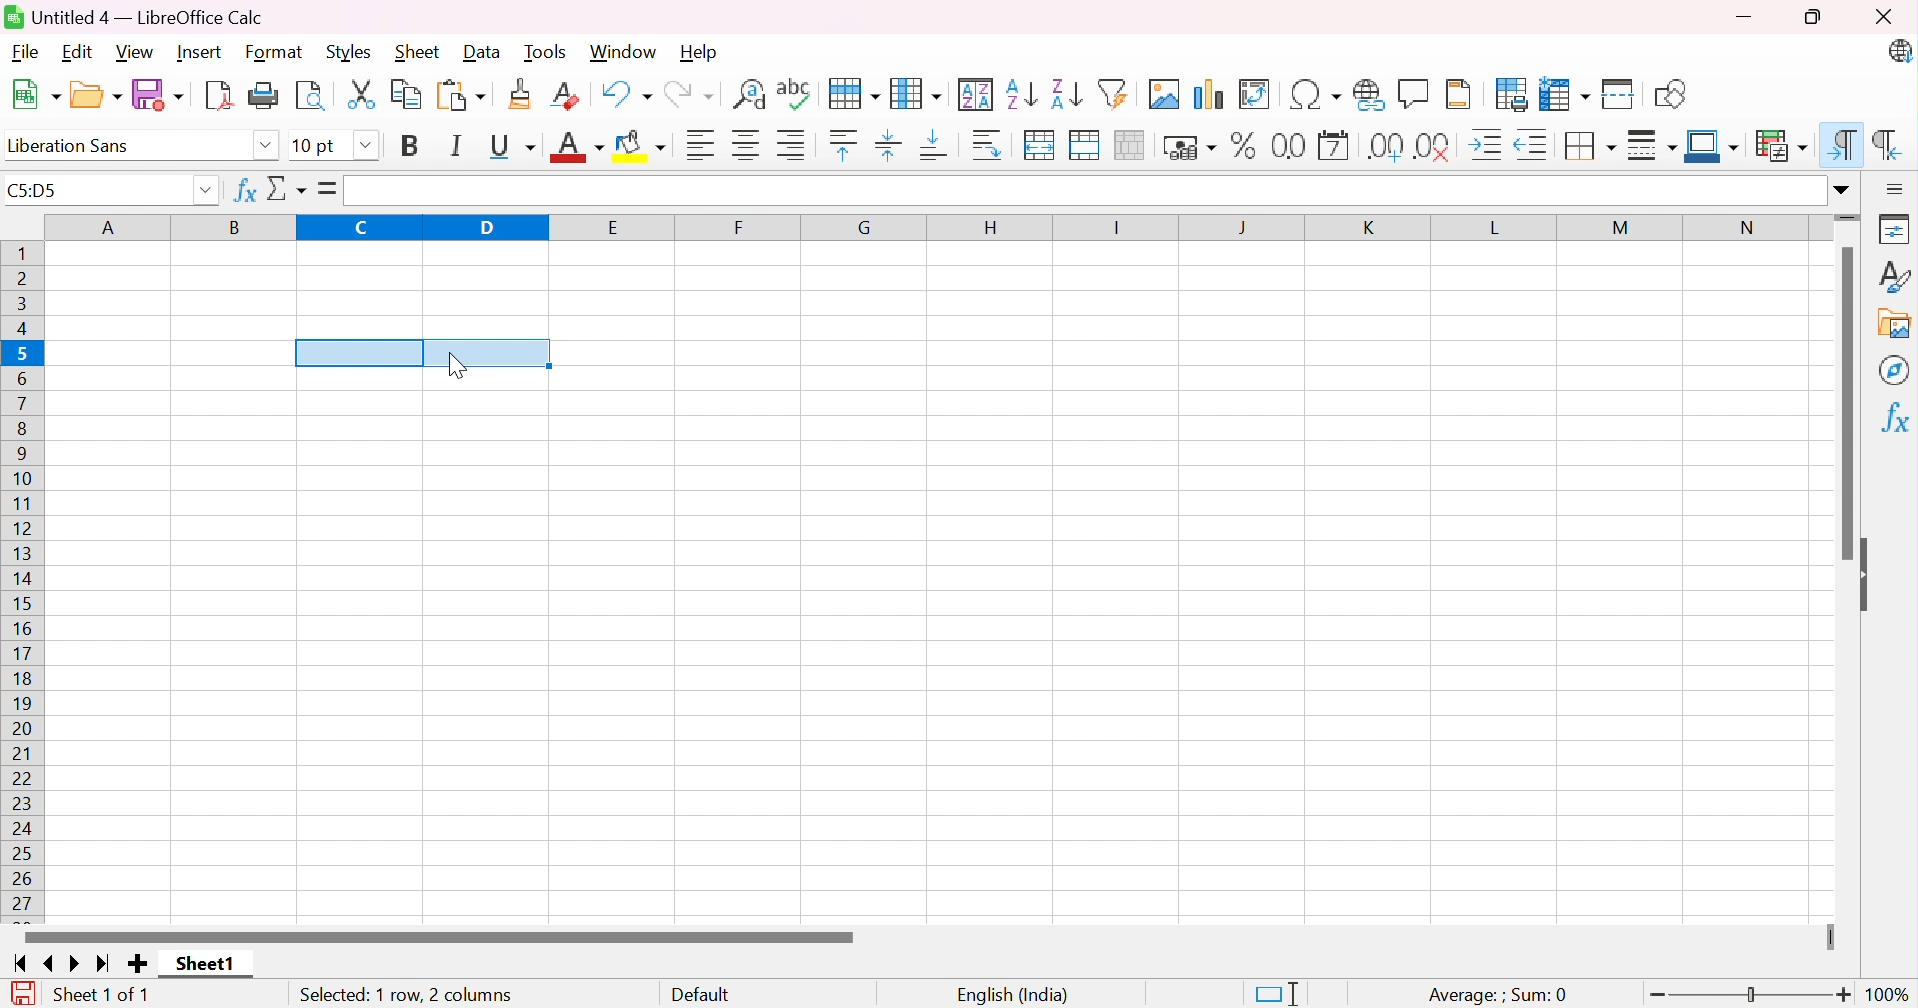 This screenshot has height=1008, width=1918. What do you see at coordinates (1189, 148) in the screenshot?
I see `Format as Currency` at bounding box center [1189, 148].